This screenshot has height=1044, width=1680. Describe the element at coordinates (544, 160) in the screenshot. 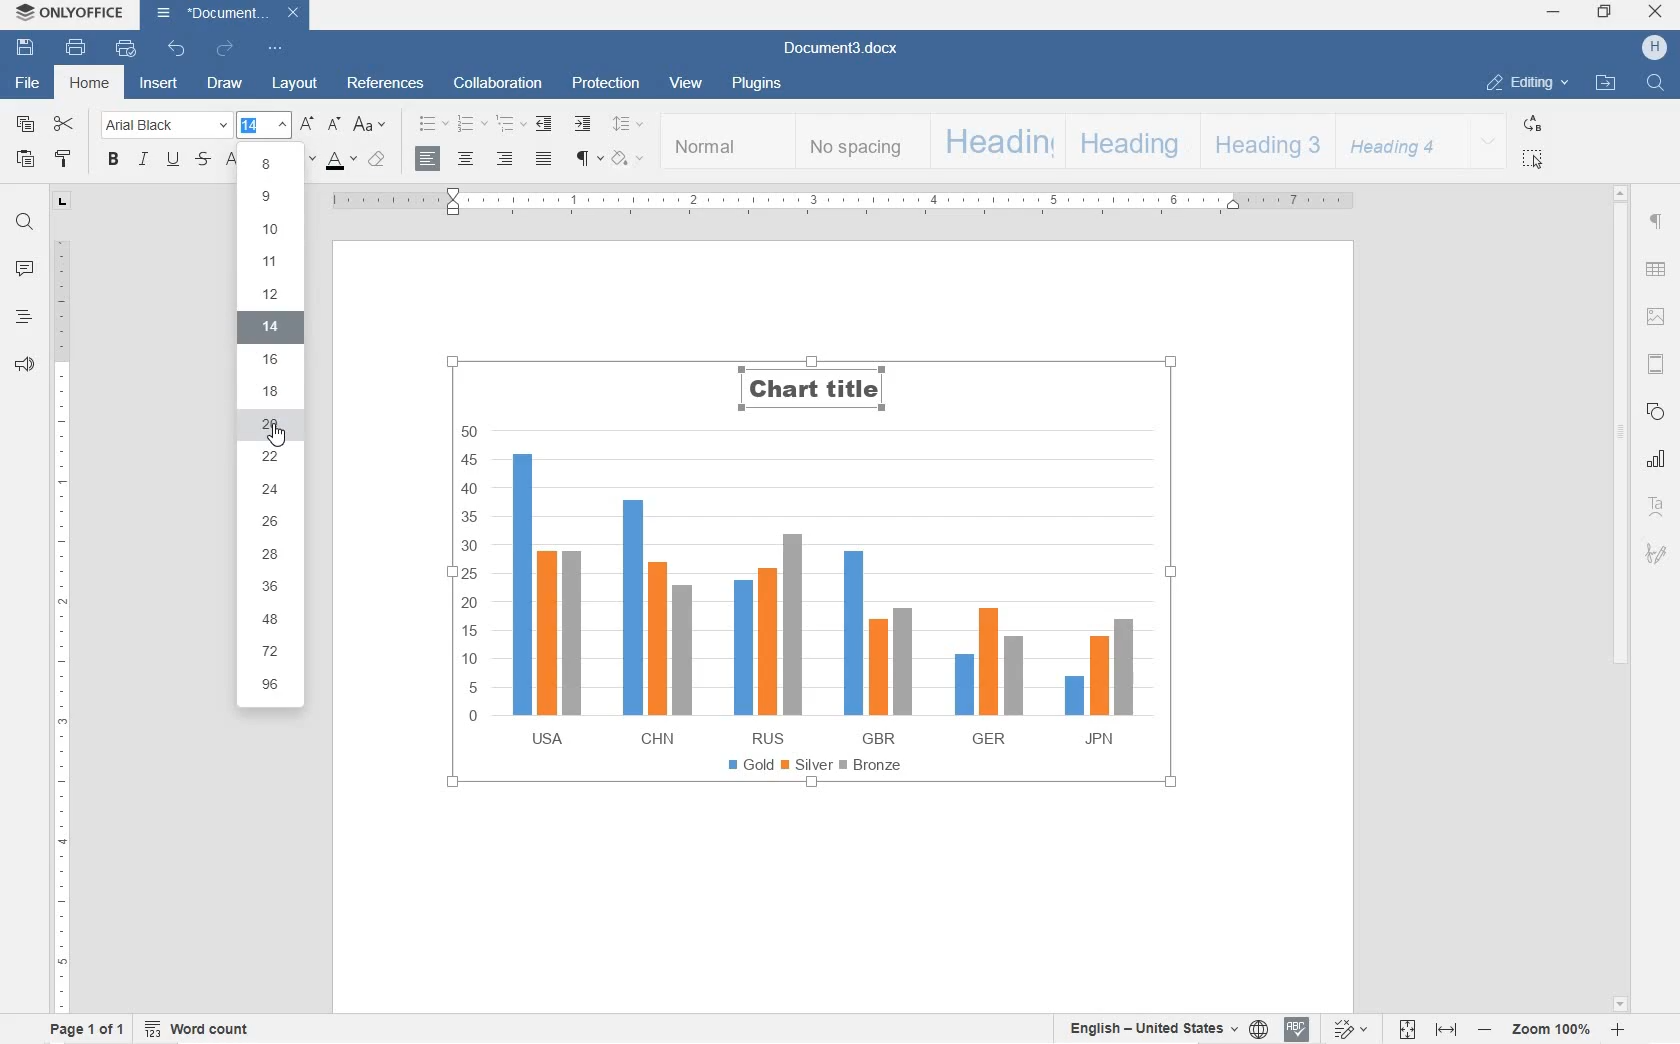

I see `JUSTIFIED` at that location.